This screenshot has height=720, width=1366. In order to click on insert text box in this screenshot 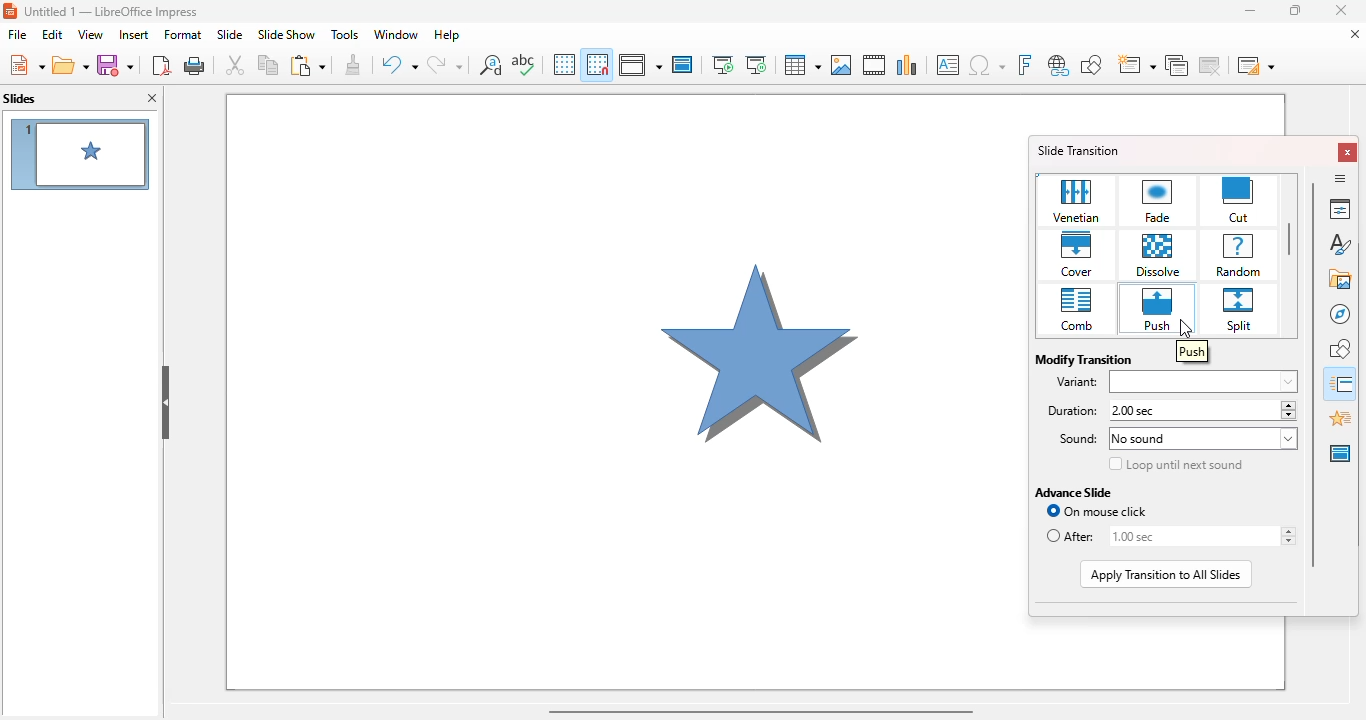, I will do `click(949, 65)`.